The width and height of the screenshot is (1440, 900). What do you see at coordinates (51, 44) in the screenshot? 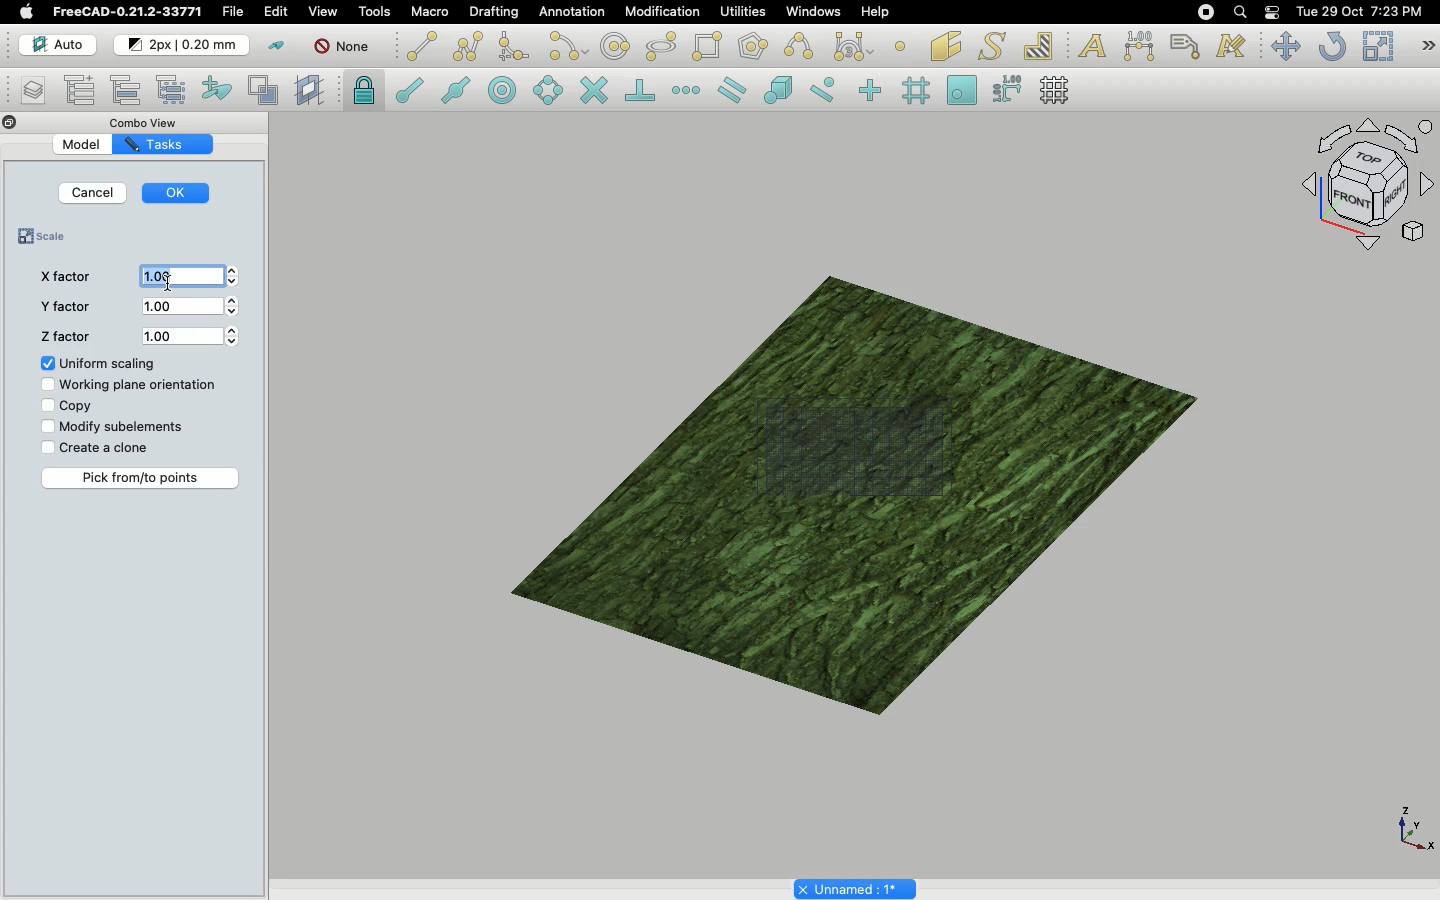
I see `Auto` at bounding box center [51, 44].